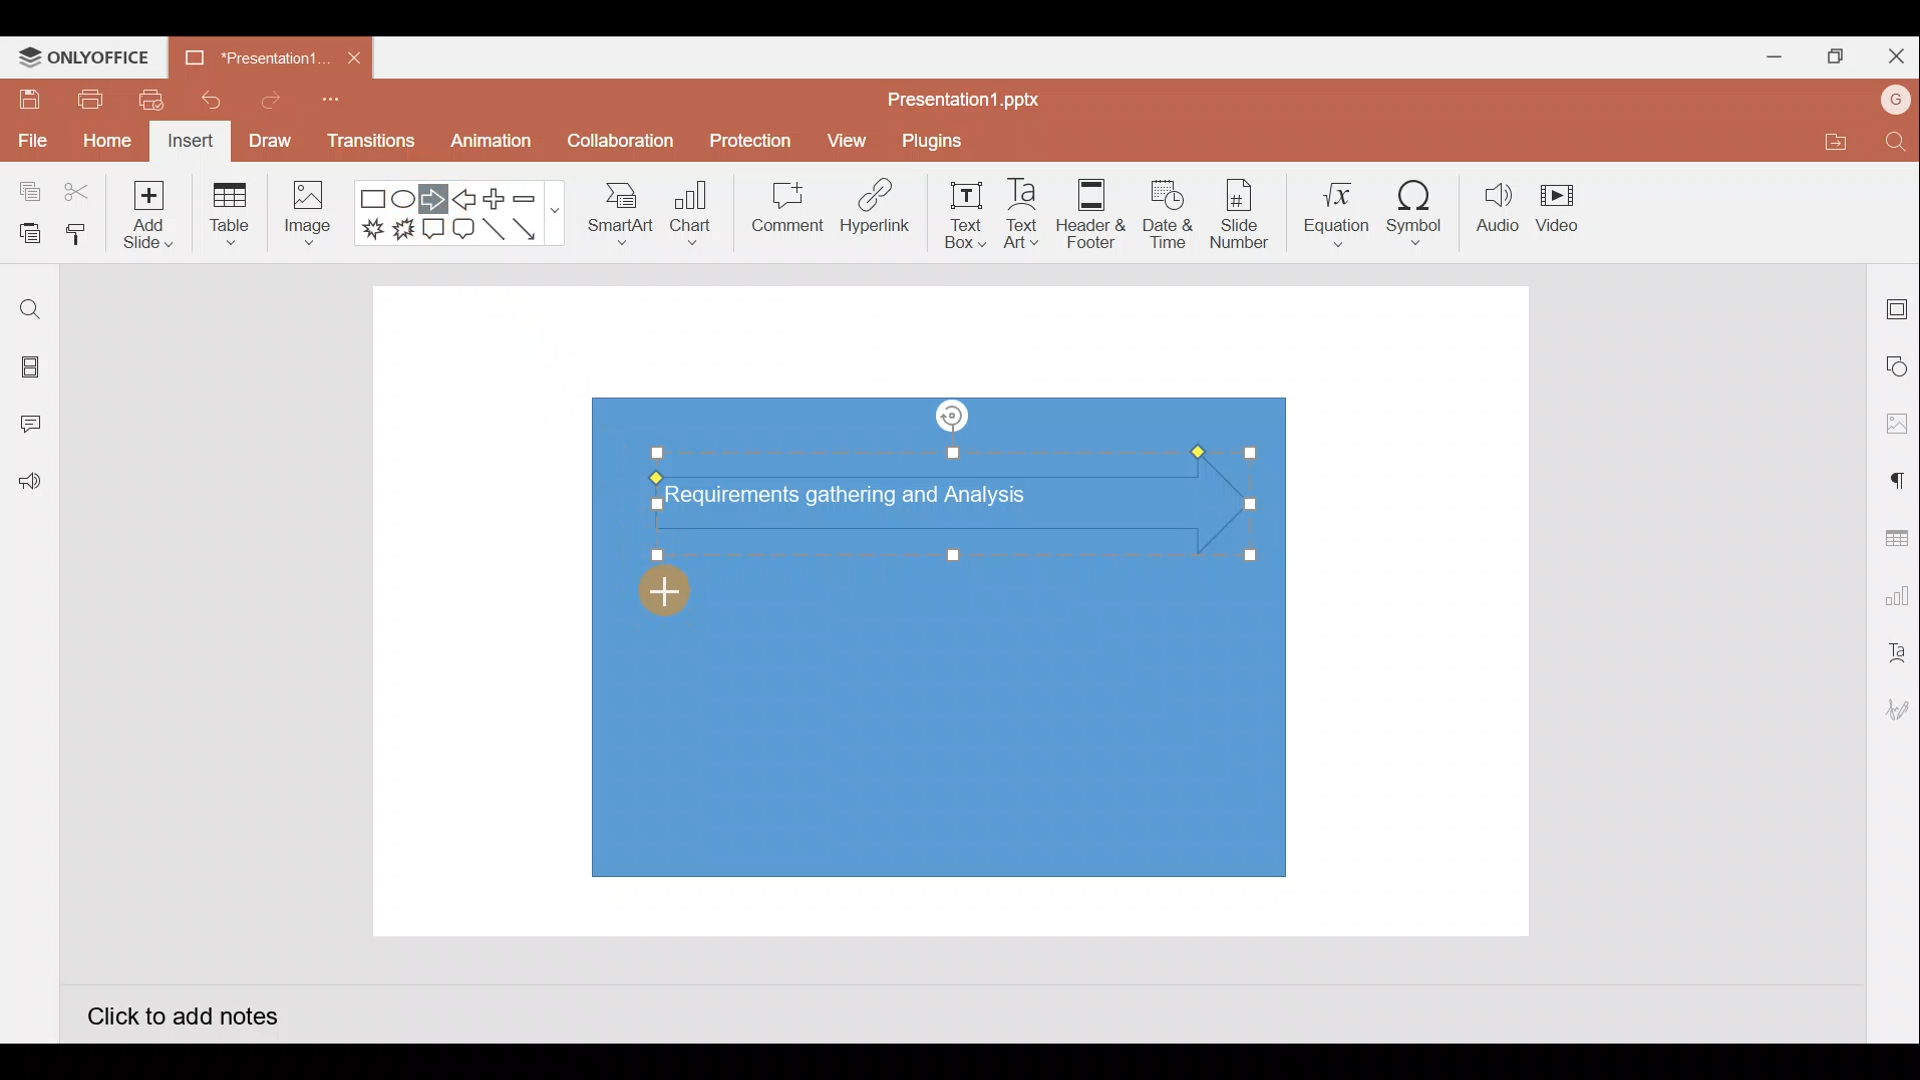  What do you see at coordinates (1498, 208) in the screenshot?
I see `Audio` at bounding box center [1498, 208].